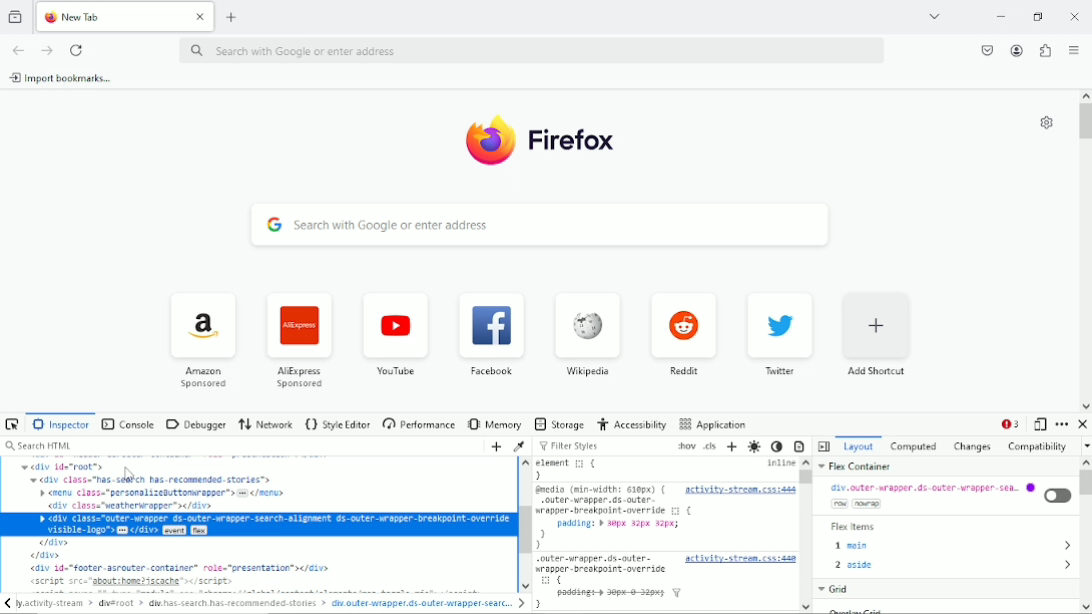 This screenshot has width=1092, height=614. What do you see at coordinates (1073, 49) in the screenshot?
I see `Open application menu` at bounding box center [1073, 49].